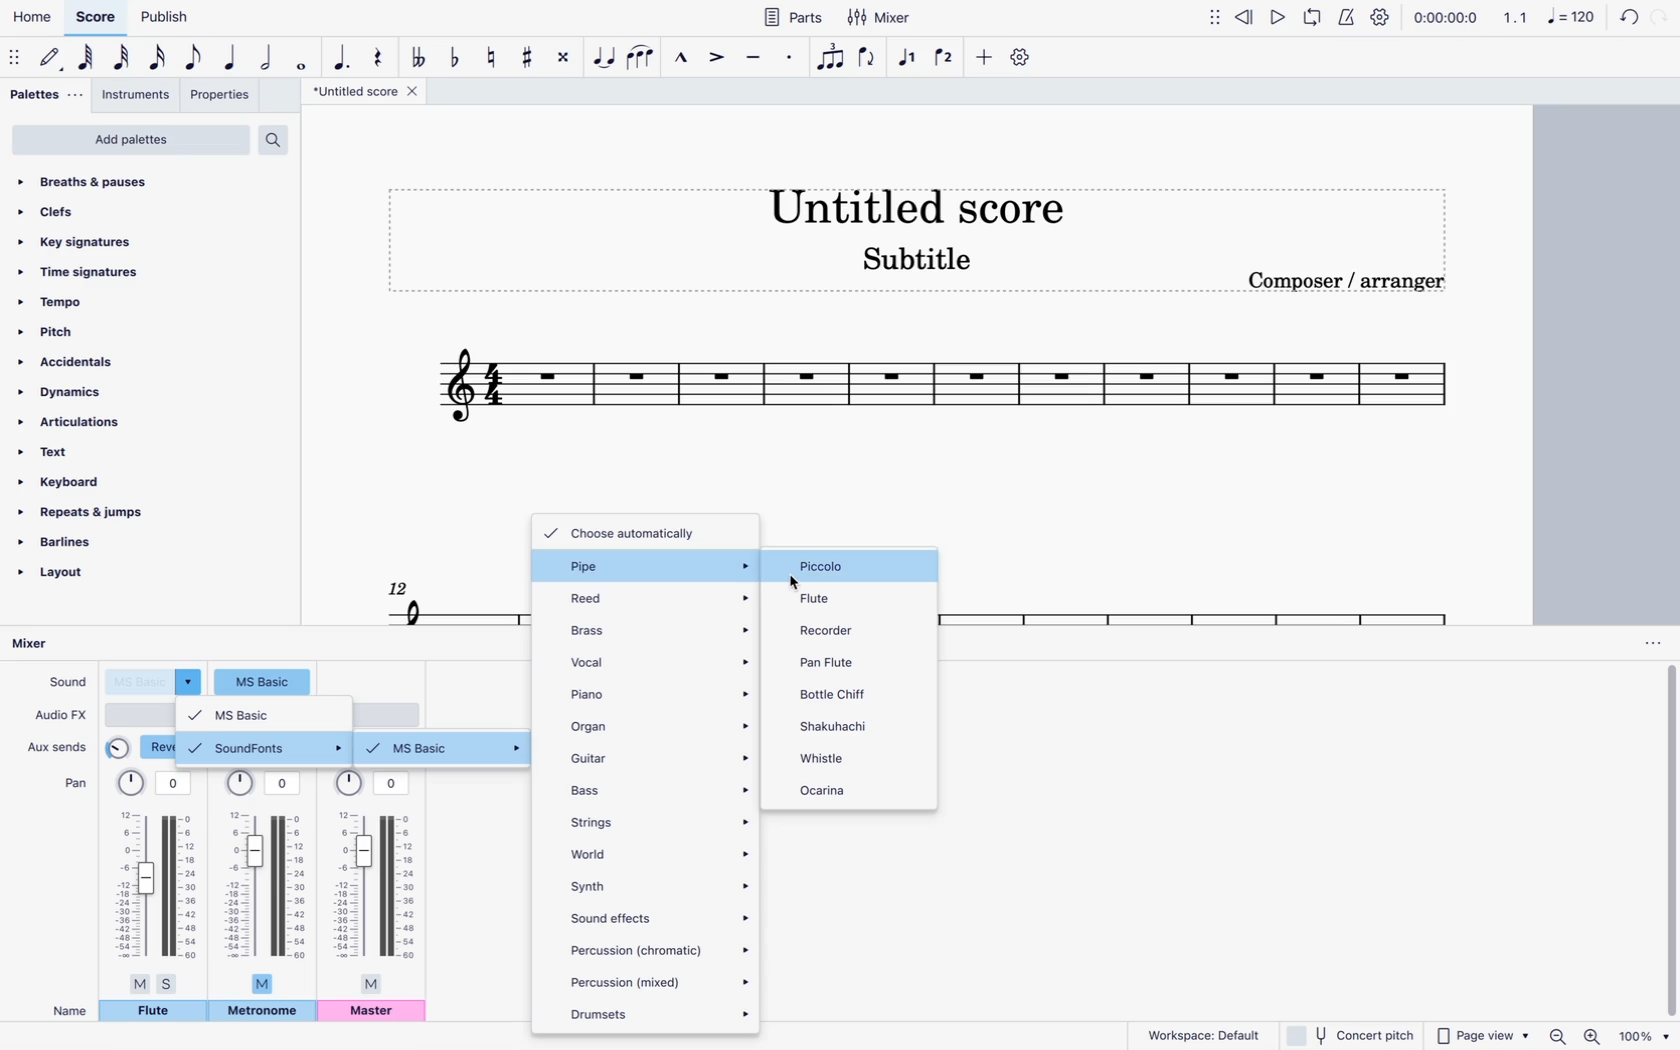 This screenshot has height=1050, width=1680. What do you see at coordinates (859, 567) in the screenshot?
I see `piccolo` at bounding box center [859, 567].